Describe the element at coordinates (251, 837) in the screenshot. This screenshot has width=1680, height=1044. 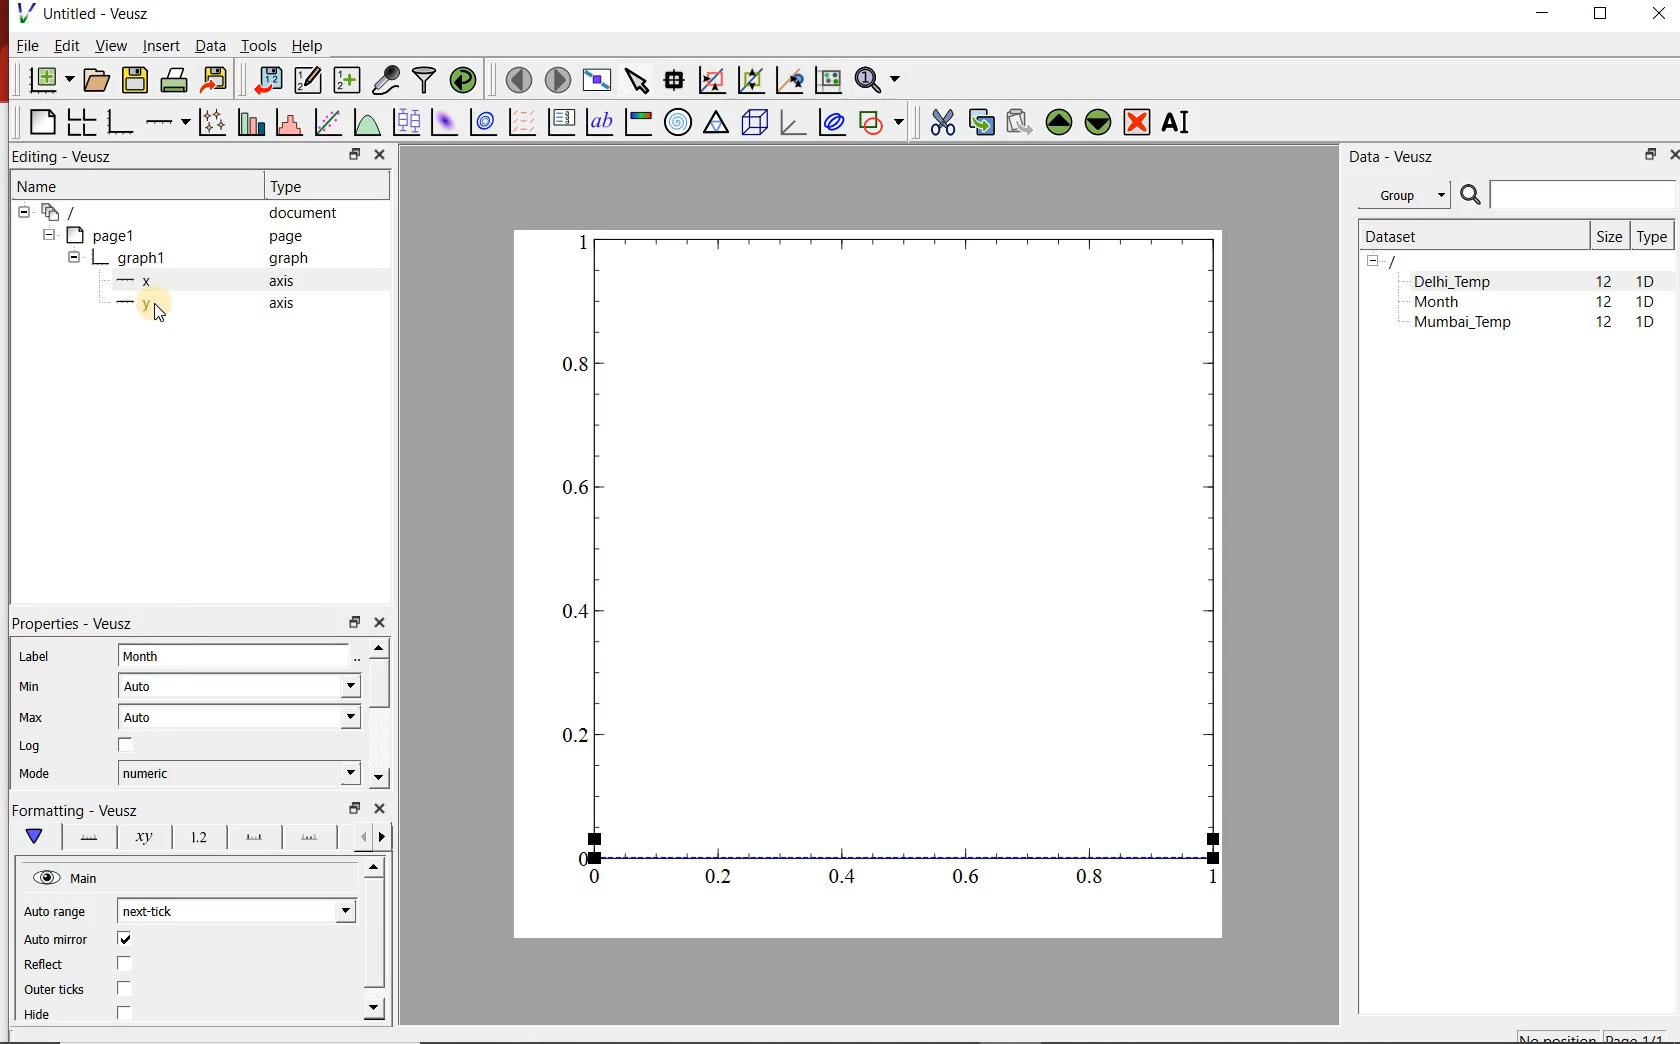
I see `major ticks` at that location.